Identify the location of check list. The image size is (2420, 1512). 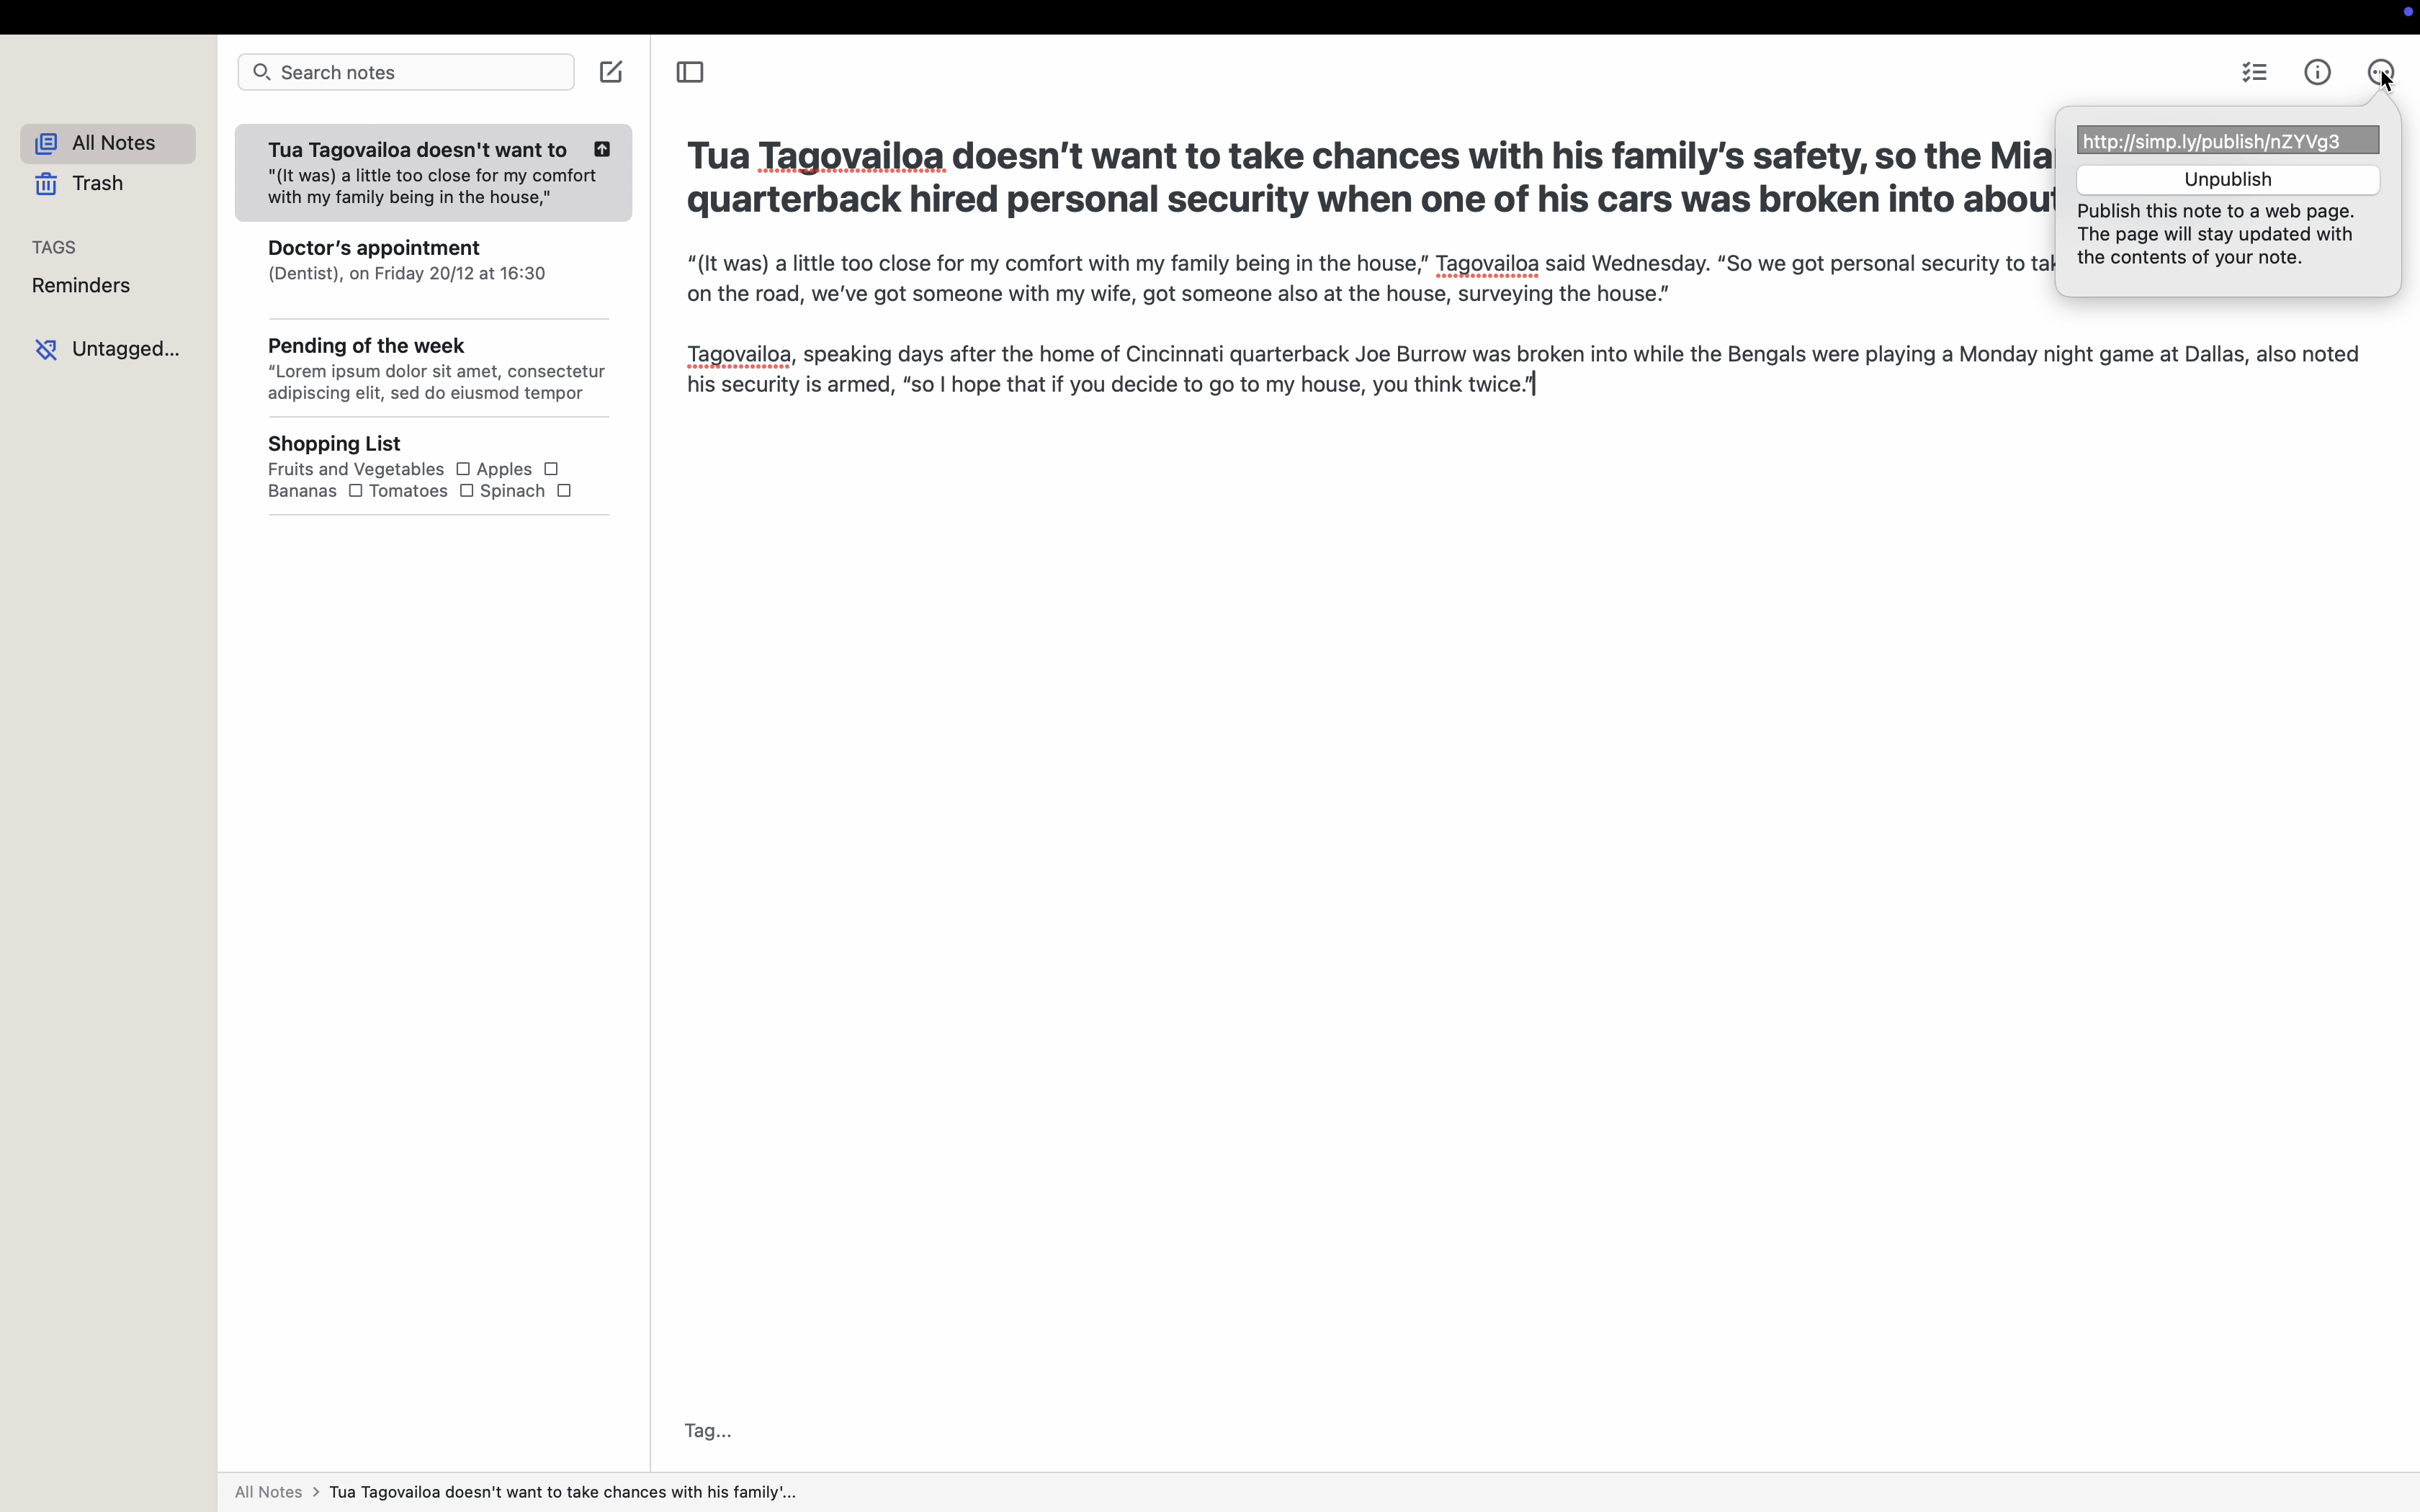
(2258, 75).